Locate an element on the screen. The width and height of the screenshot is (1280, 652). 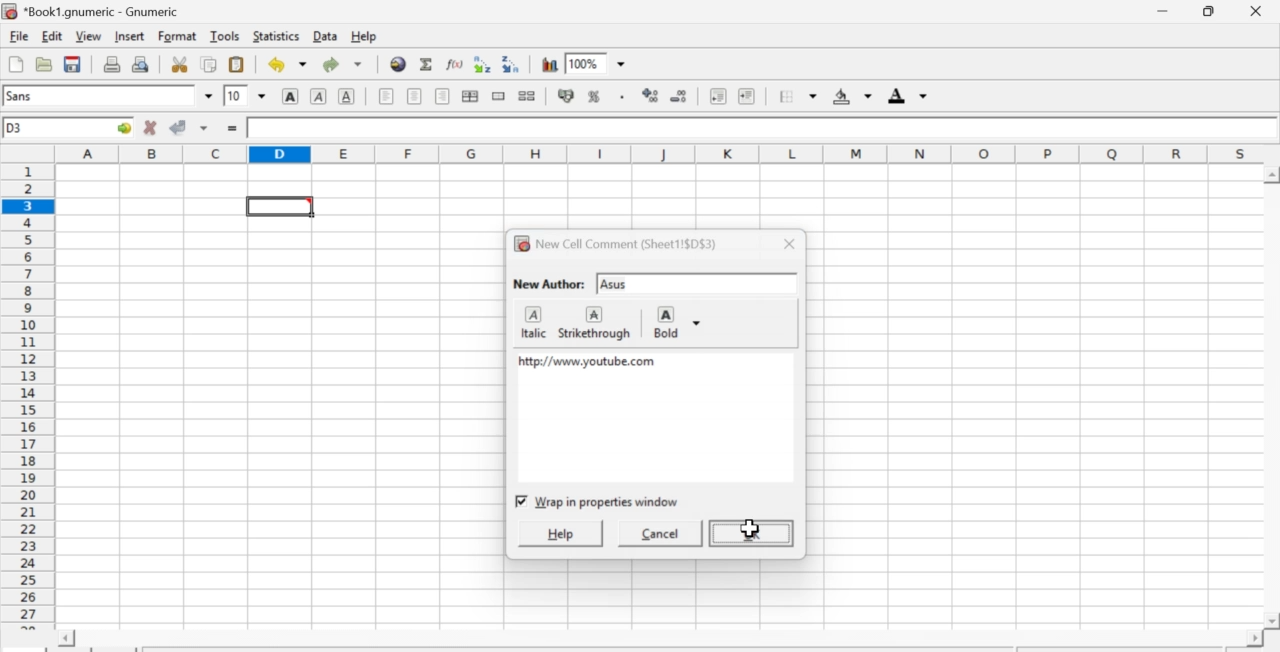
close is located at coordinates (789, 241).